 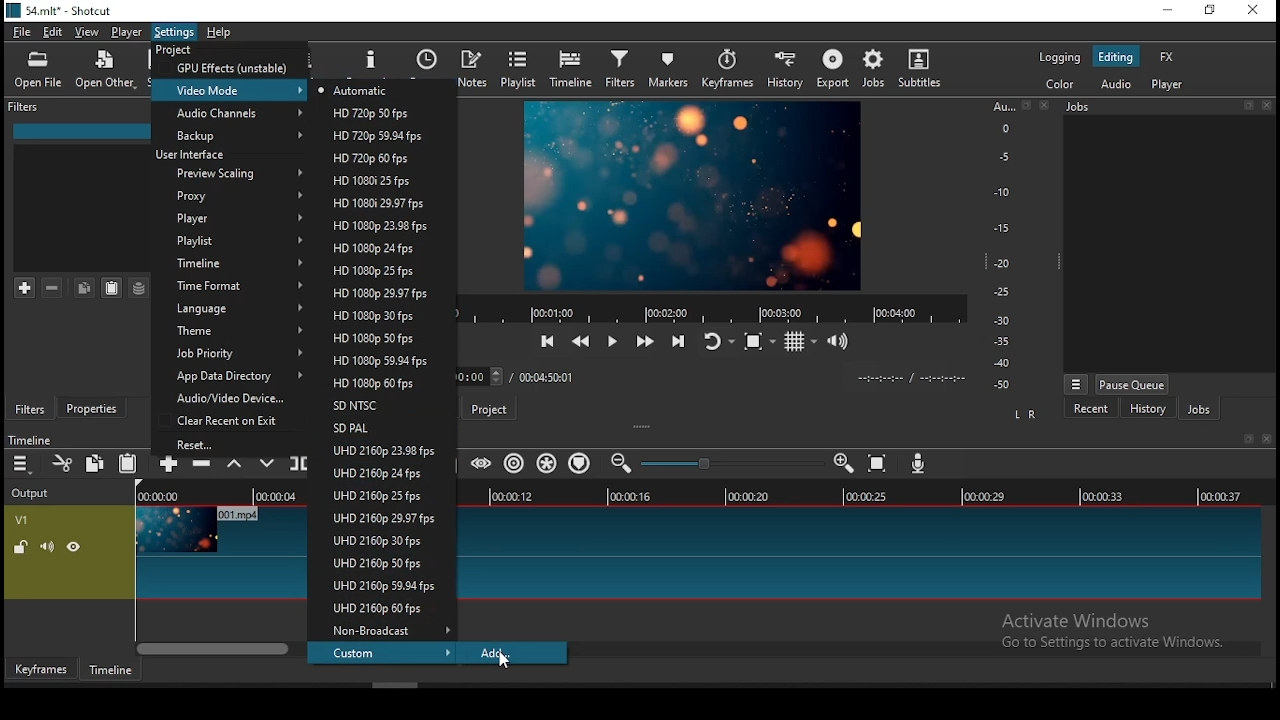 What do you see at coordinates (95, 462) in the screenshot?
I see `copy` at bounding box center [95, 462].